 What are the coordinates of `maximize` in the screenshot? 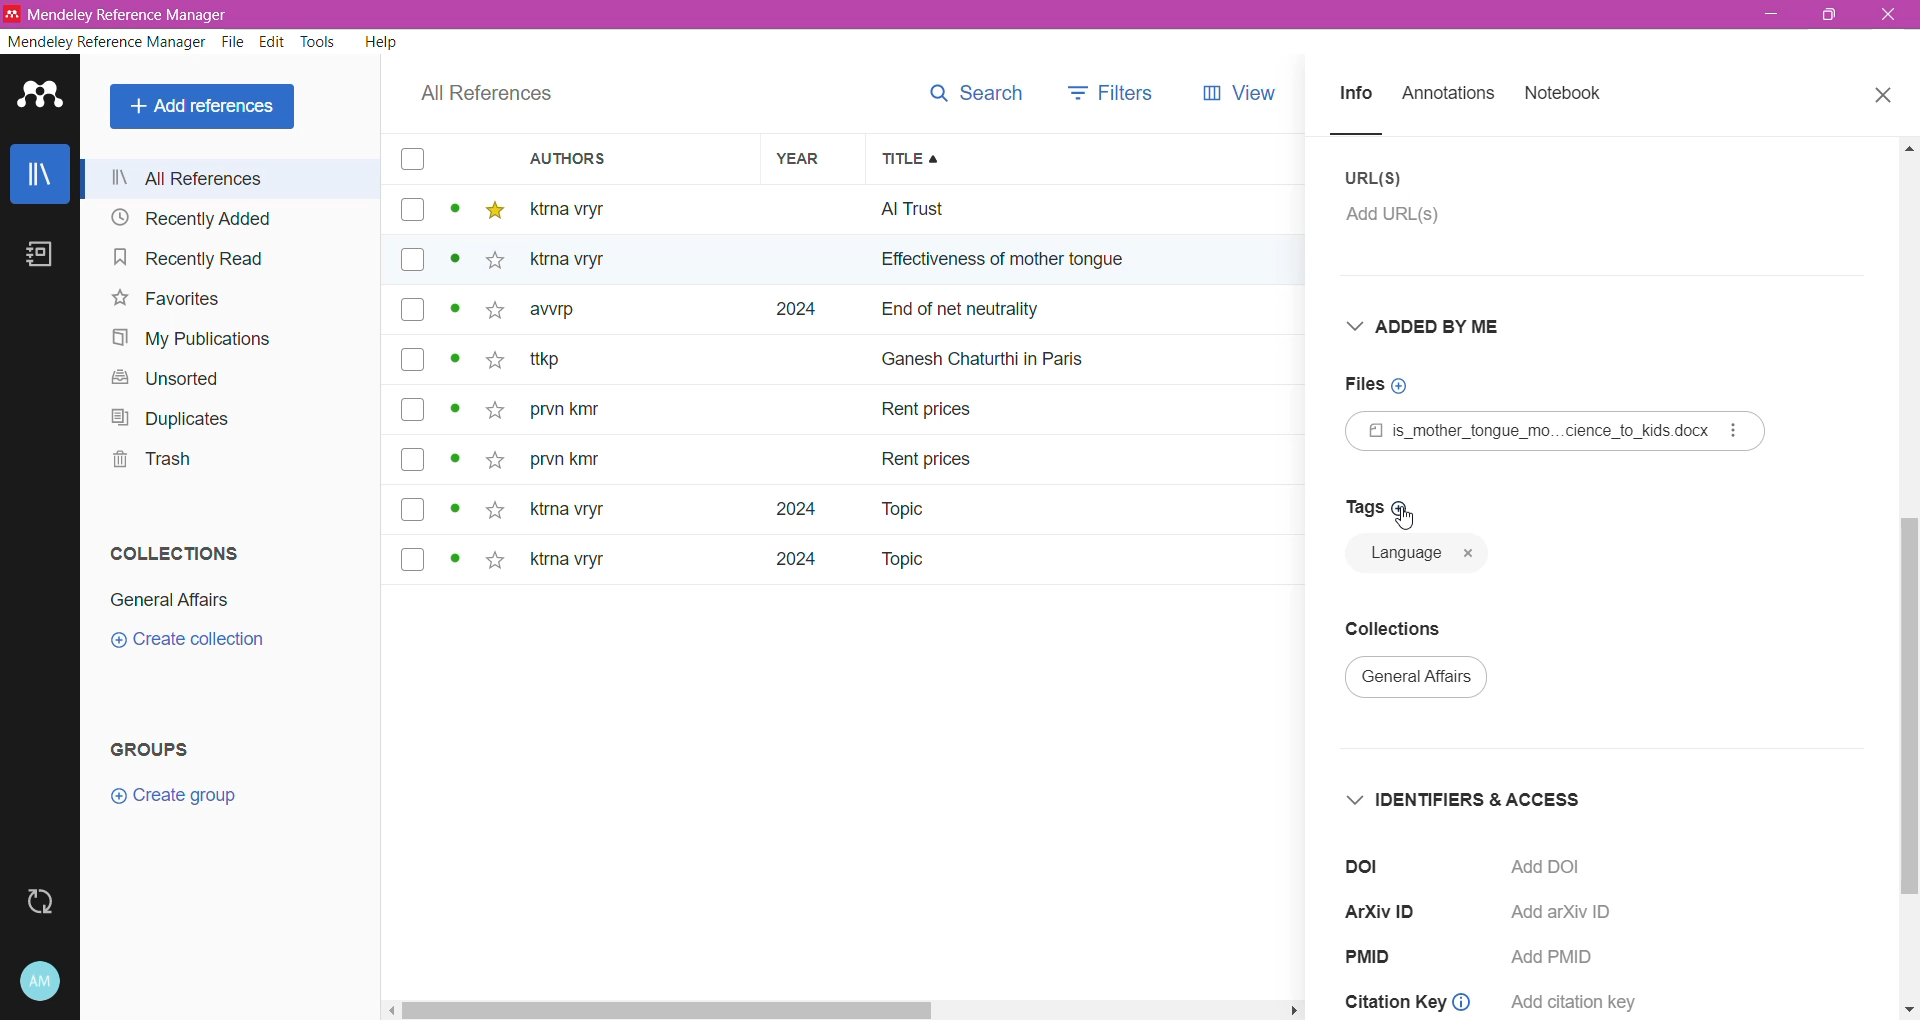 It's located at (1824, 22).